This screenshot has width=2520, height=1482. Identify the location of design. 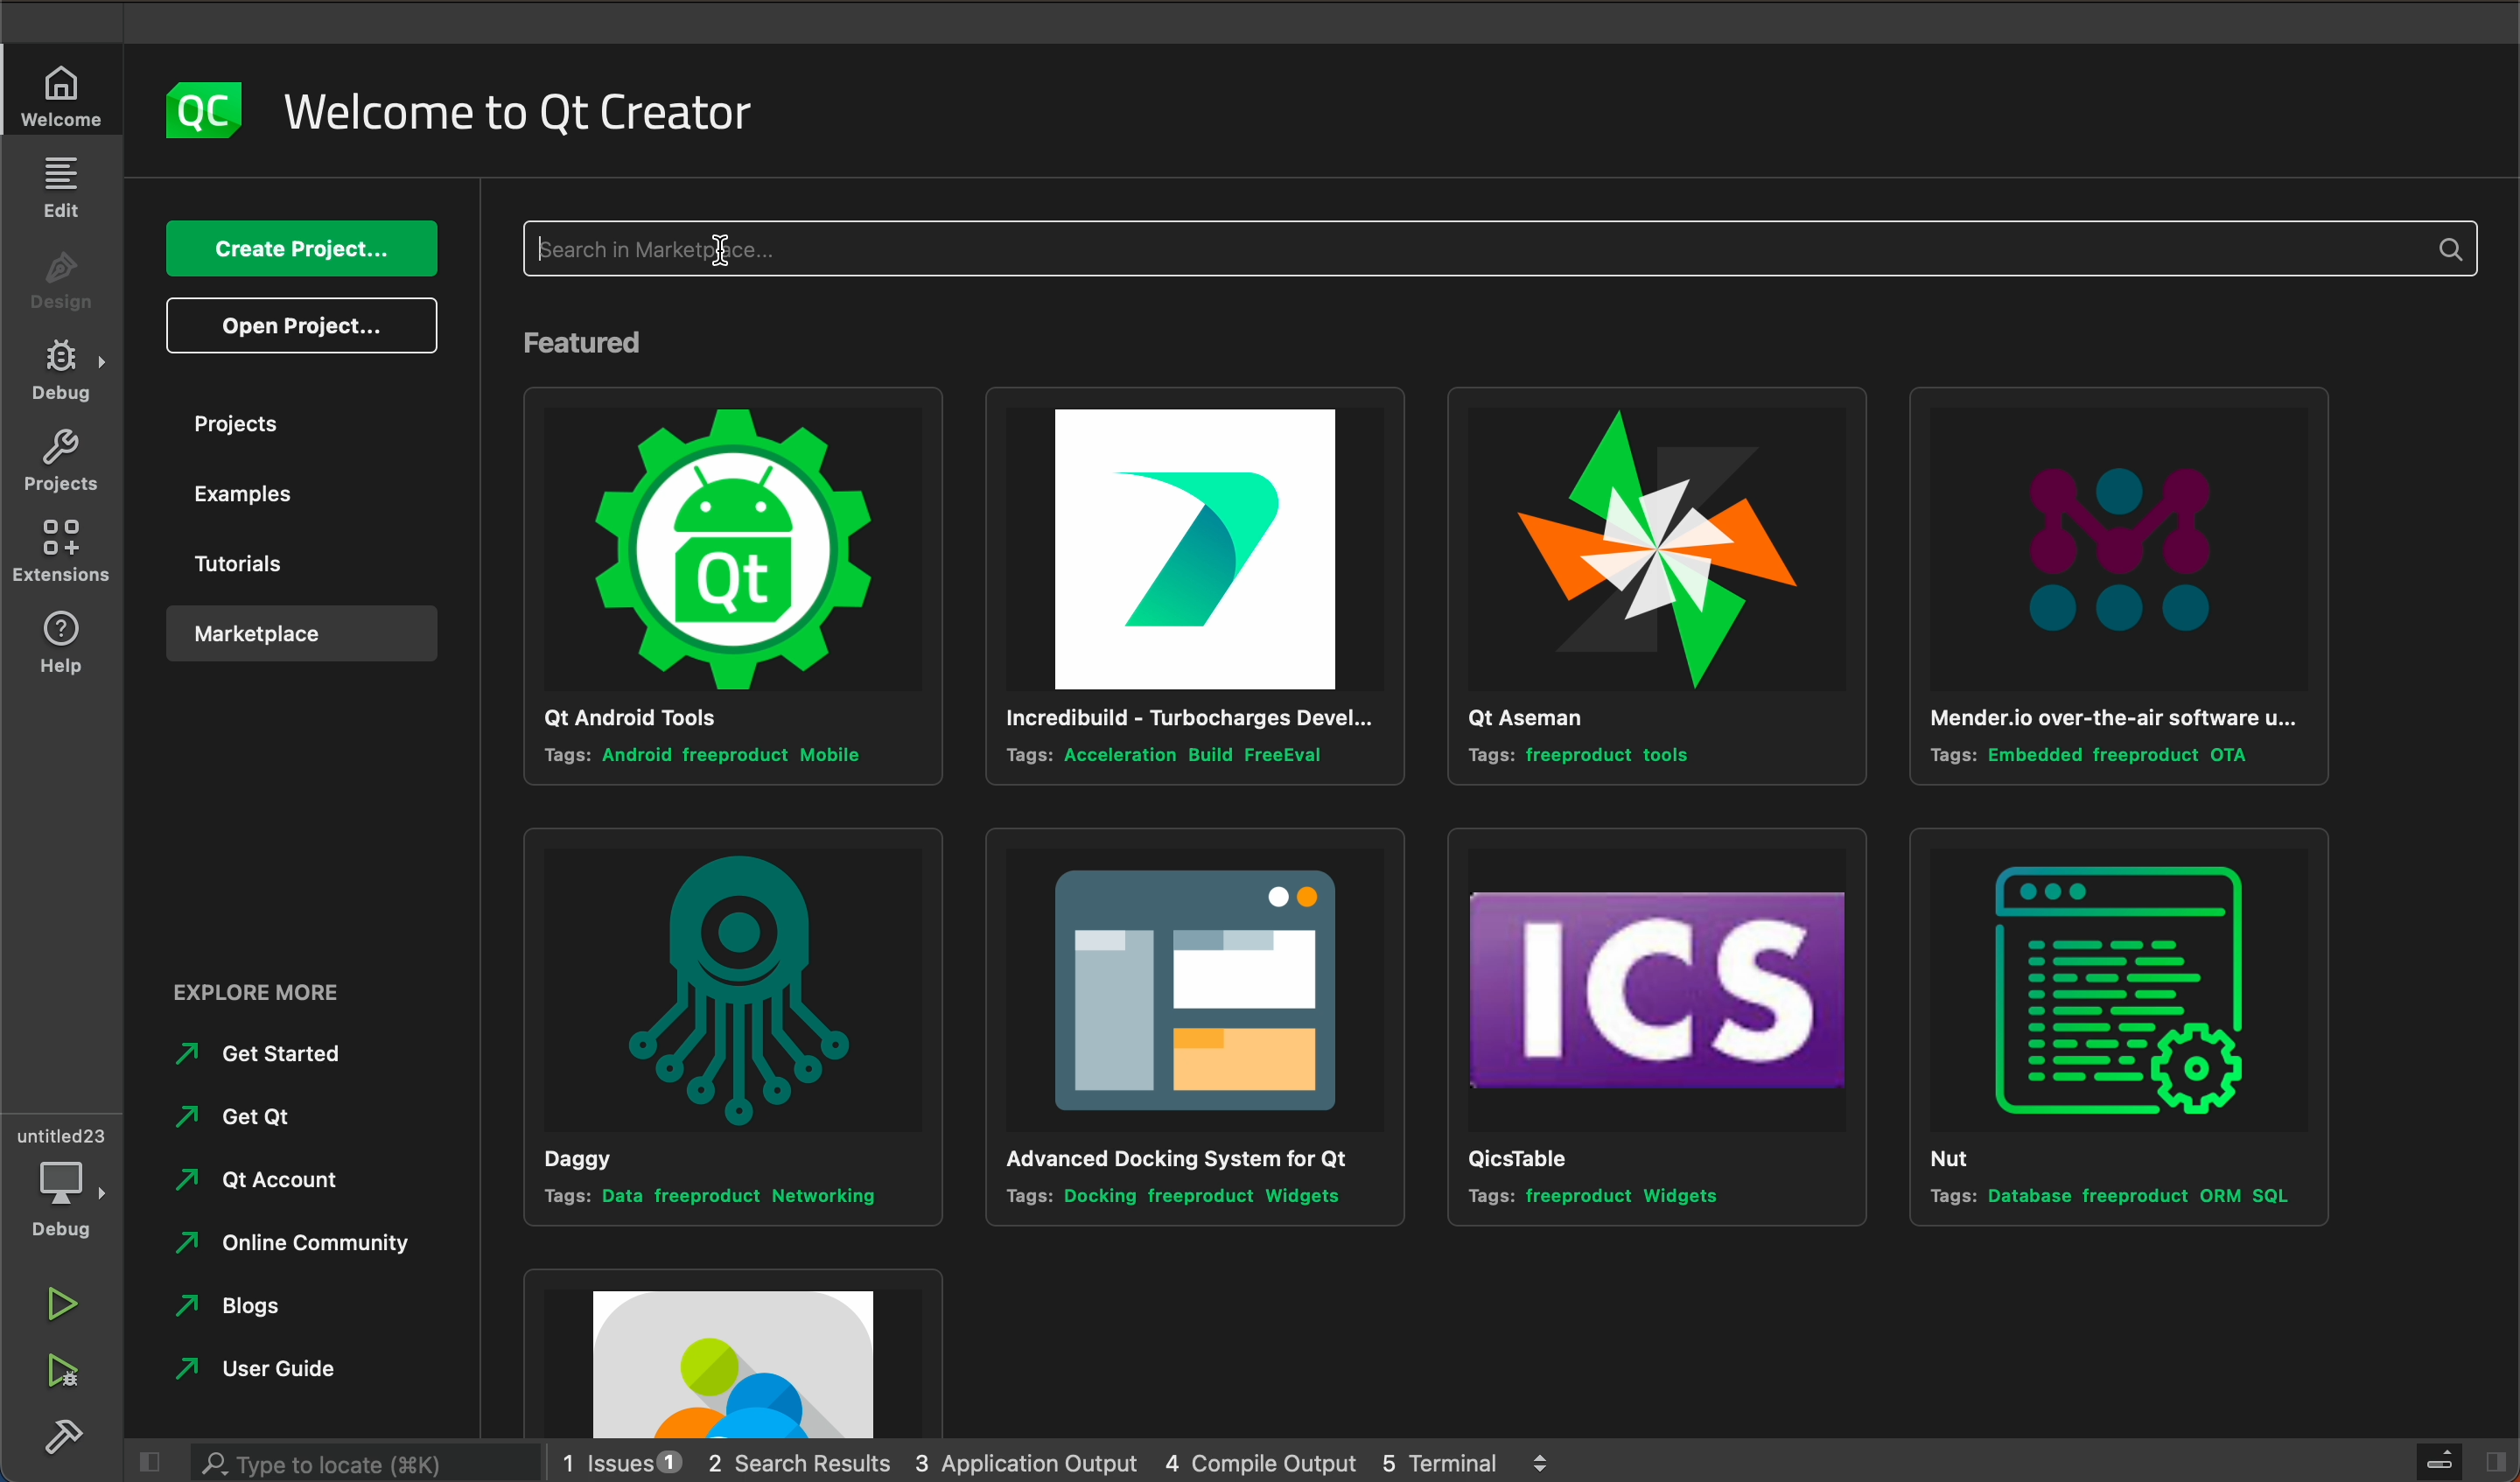
(68, 274).